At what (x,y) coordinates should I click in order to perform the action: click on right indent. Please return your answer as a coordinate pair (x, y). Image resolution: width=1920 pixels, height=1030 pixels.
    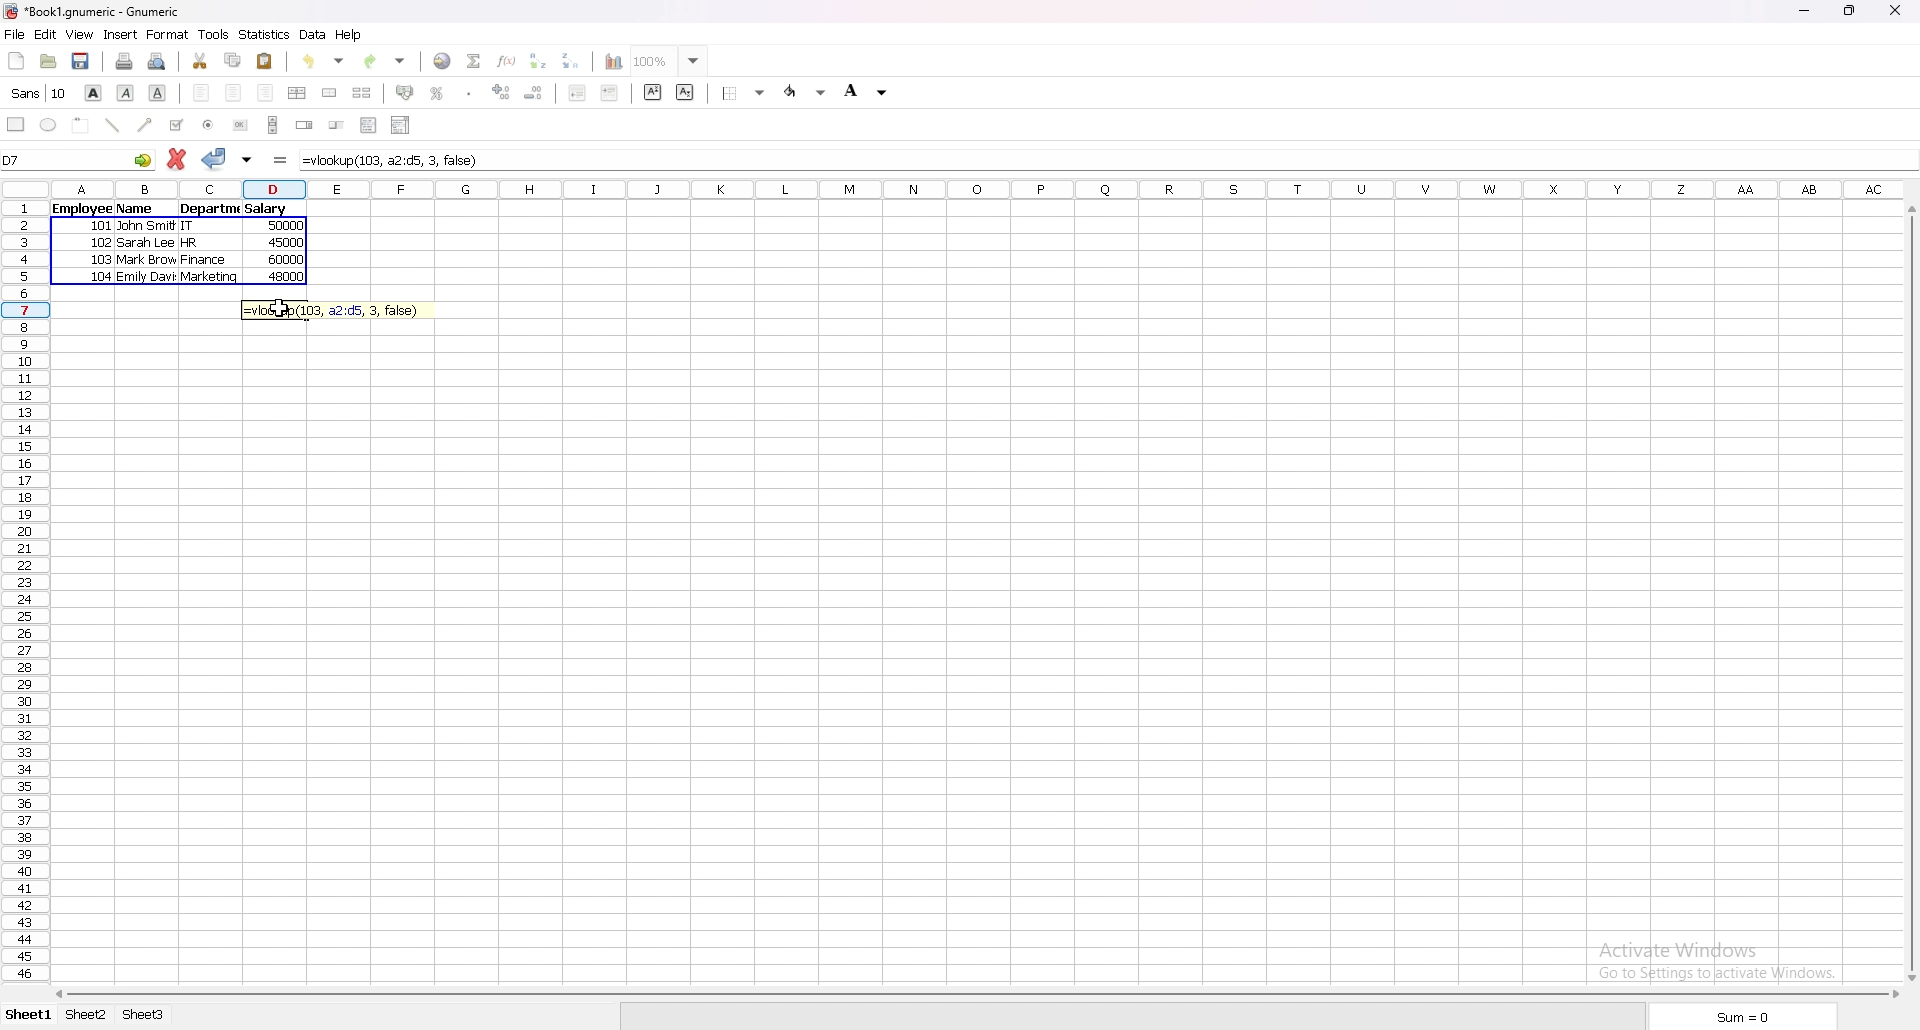
    Looking at the image, I should click on (265, 93).